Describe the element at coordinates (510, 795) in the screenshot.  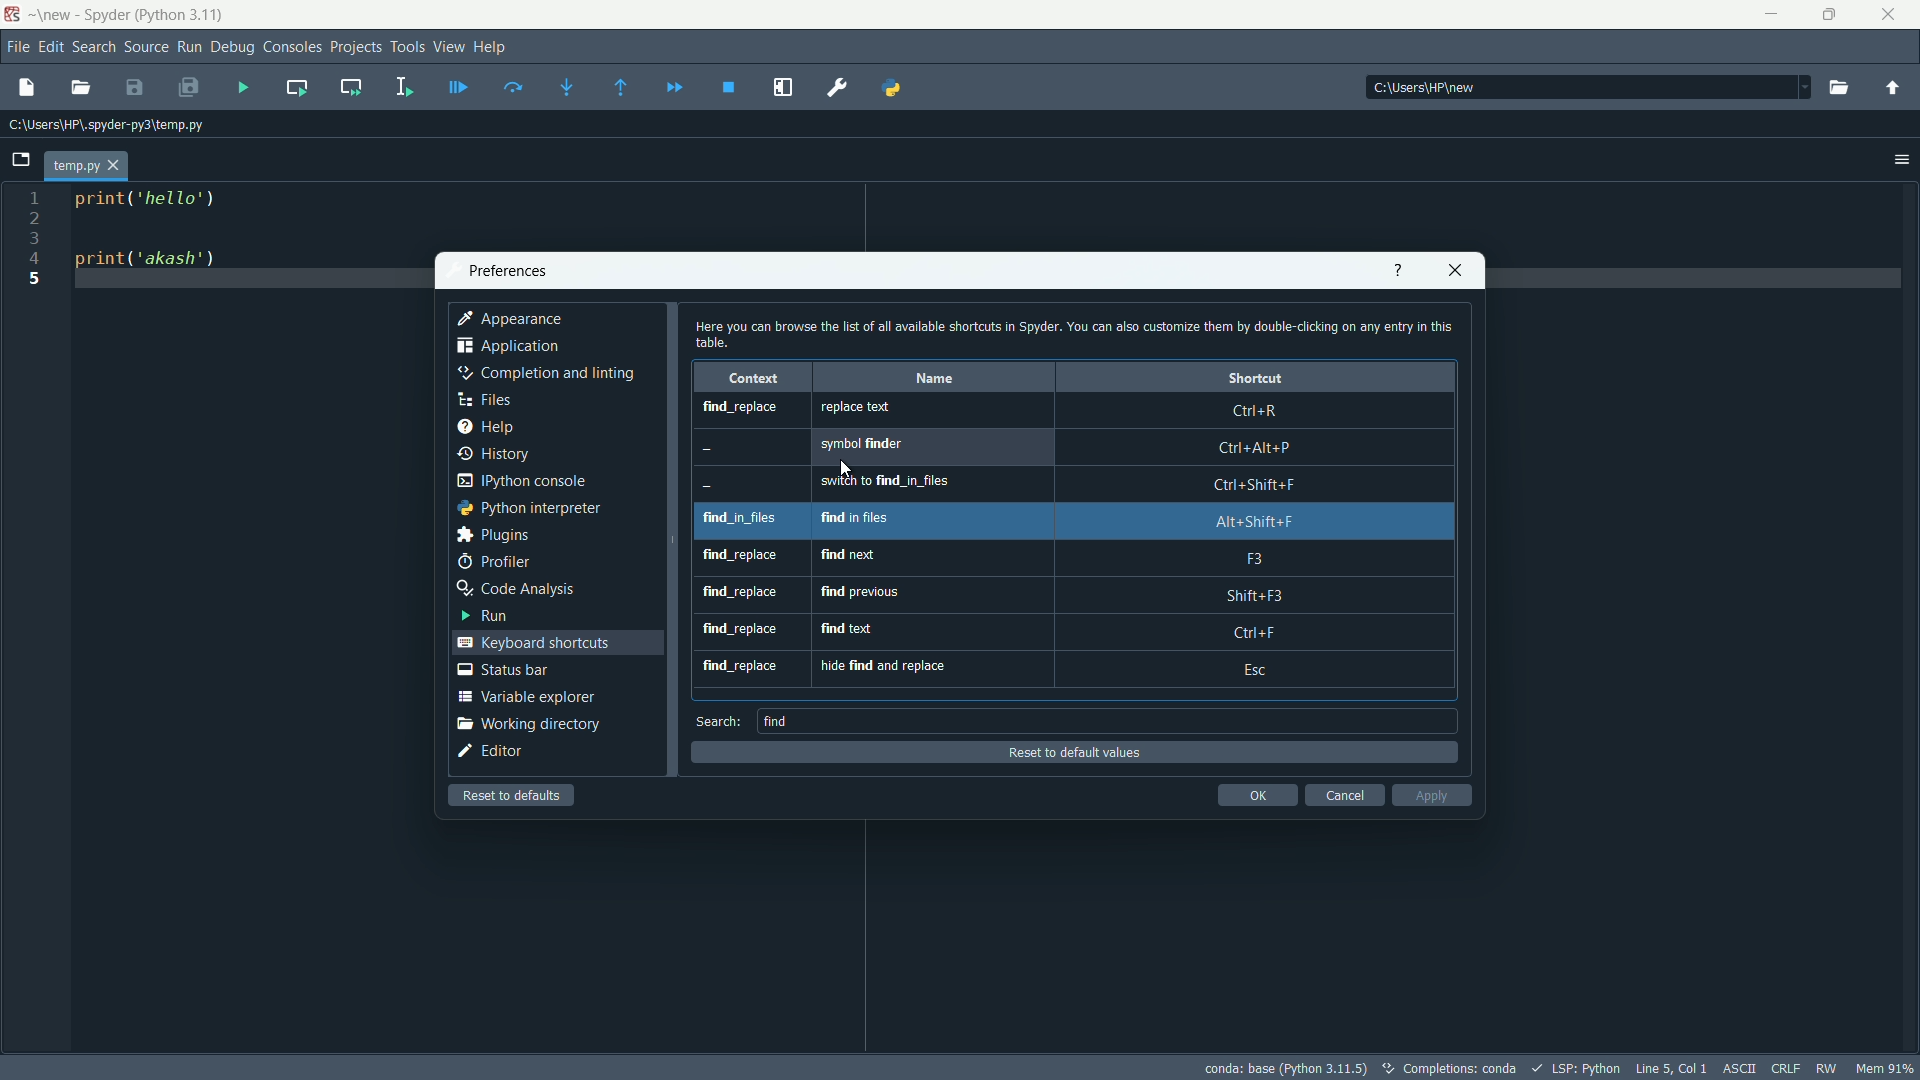
I see `reset to defaults` at that location.